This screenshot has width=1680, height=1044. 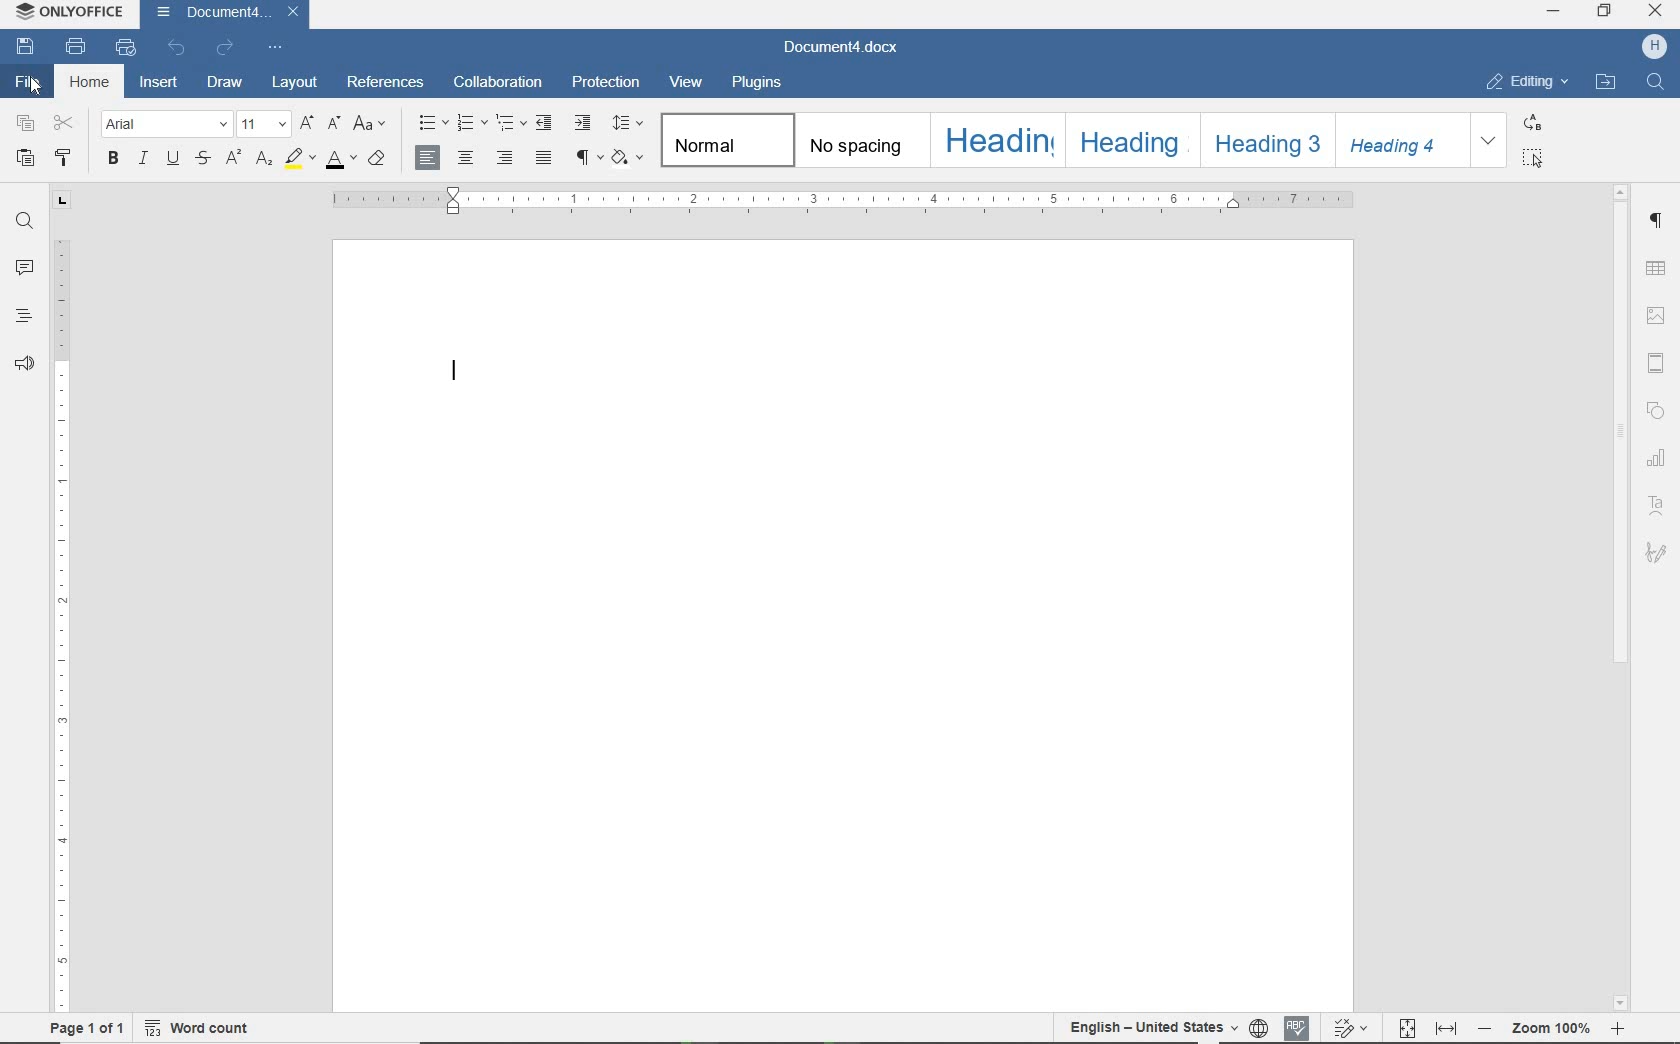 I want to click on redo, so click(x=227, y=50).